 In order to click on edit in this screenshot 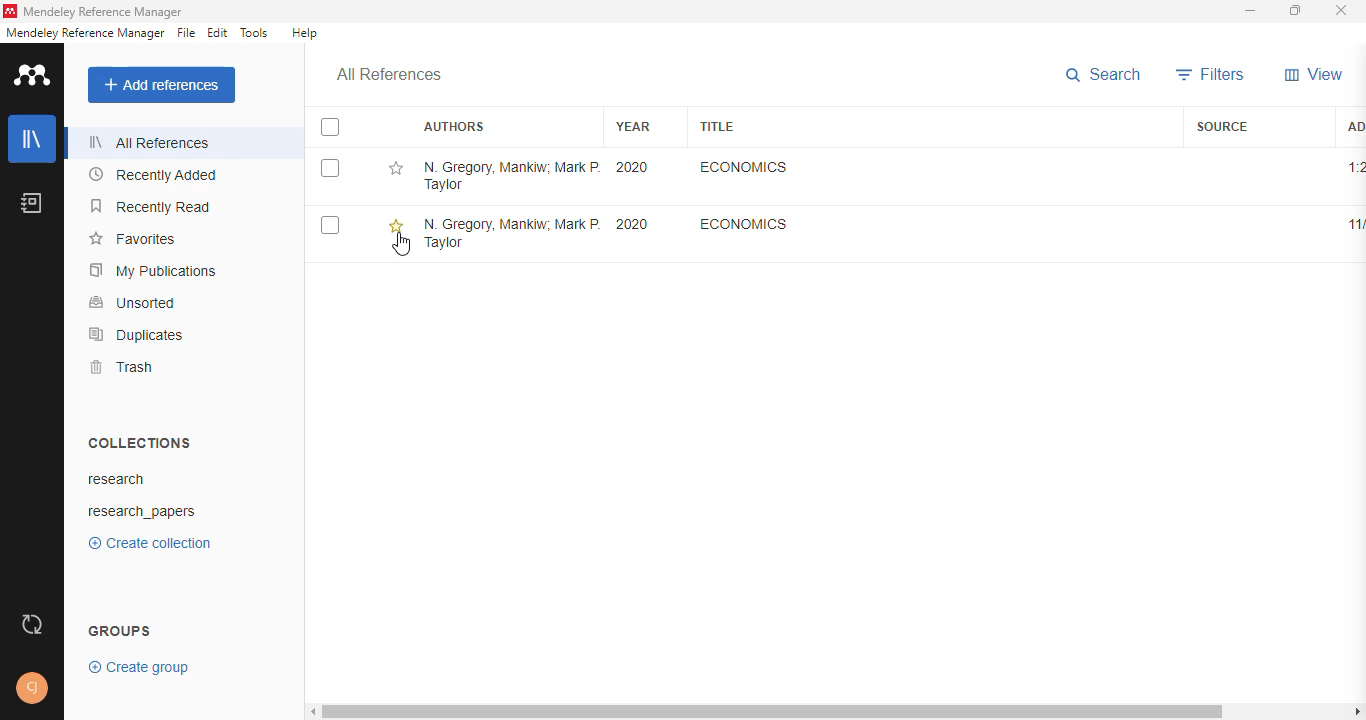, I will do `click(219, 33)`.